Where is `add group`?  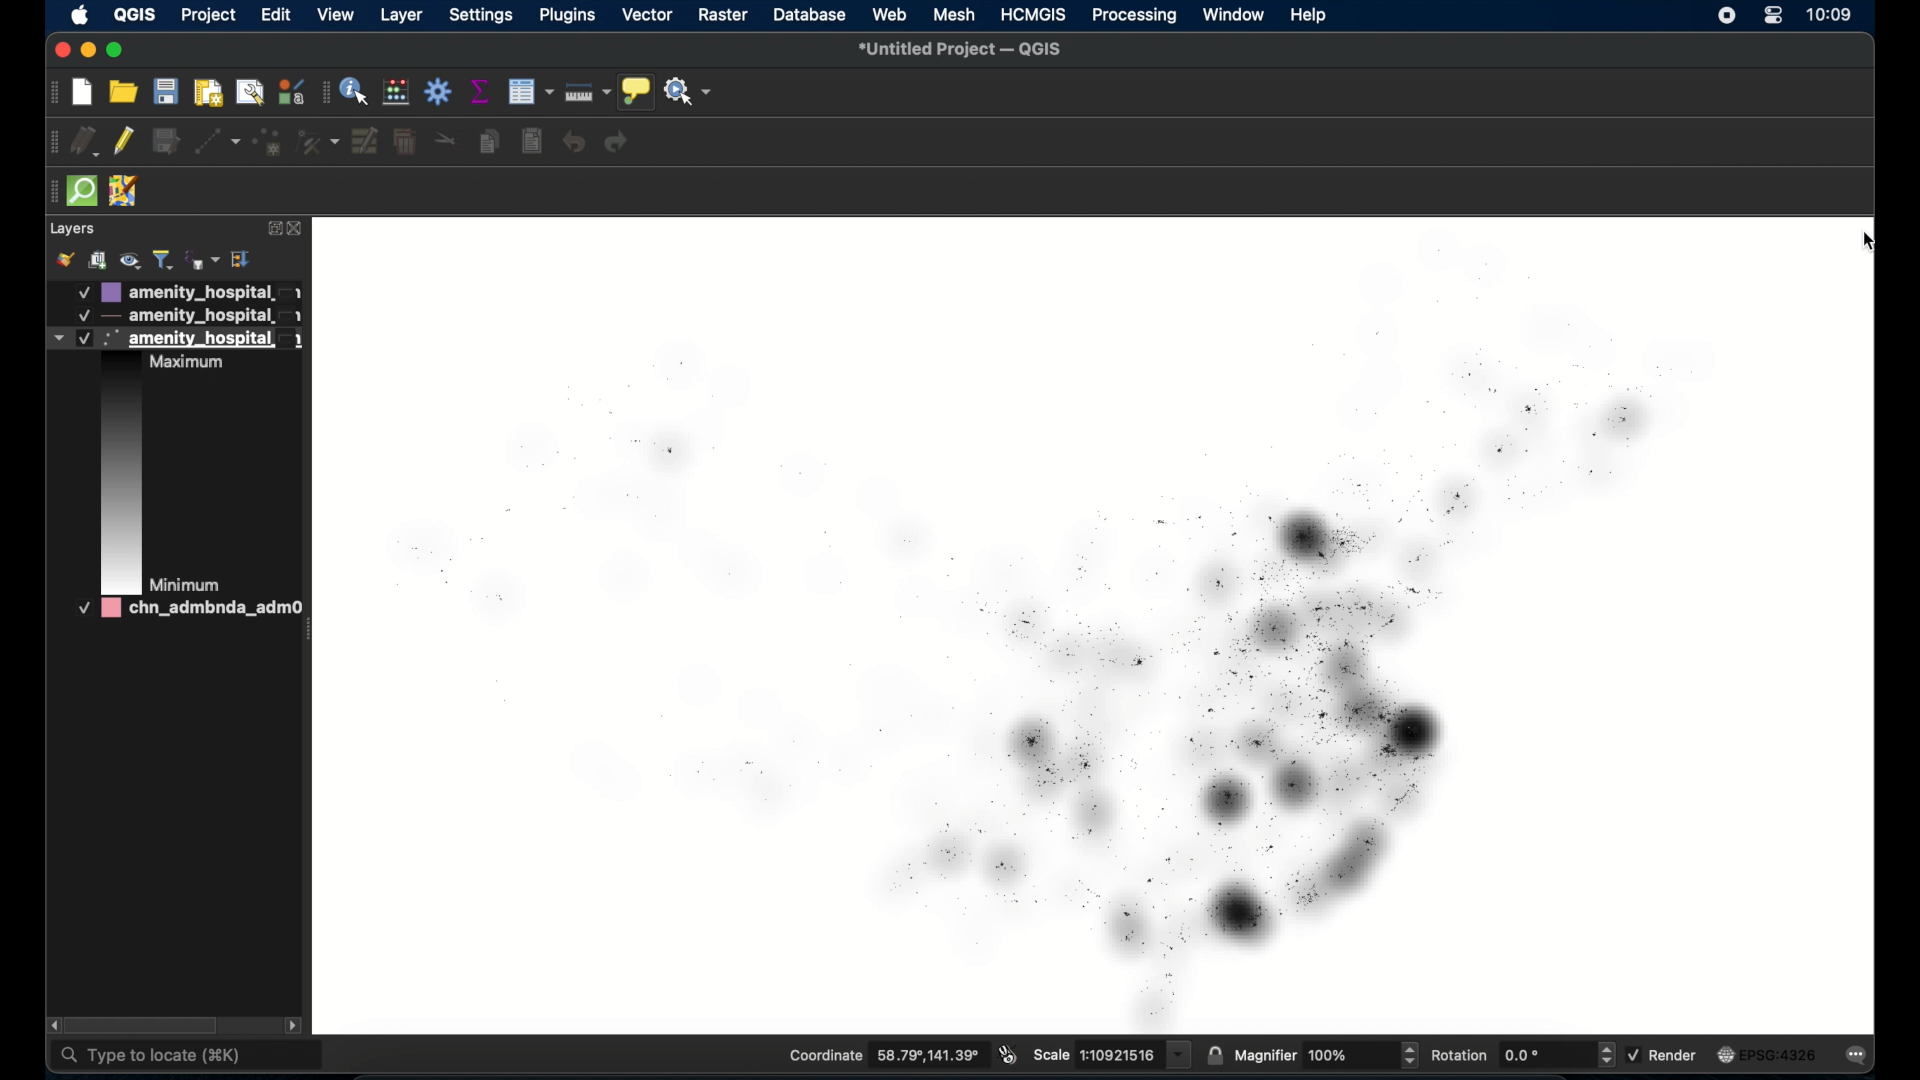
add group is located at coordinates (99, 261).